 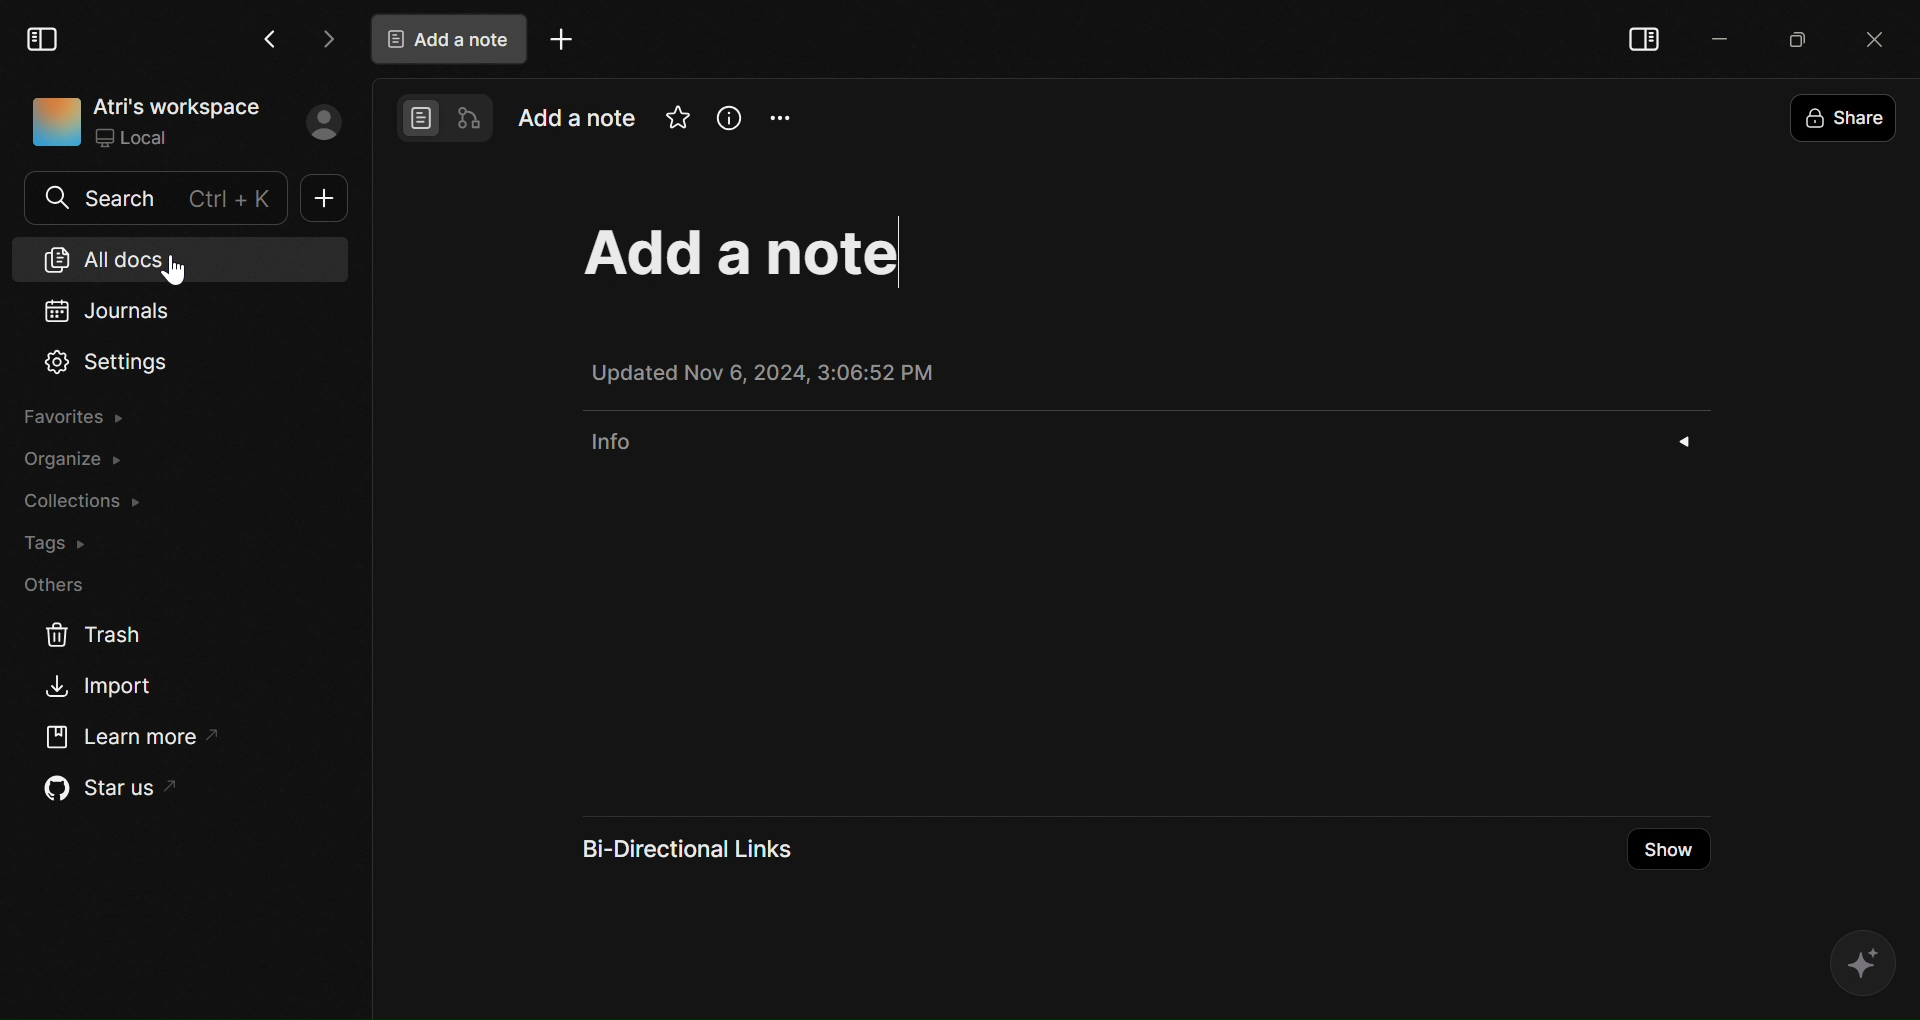 What do you see at coordinates (1790, 42) in the screenshot?
I see `Maximize` at bounding box center [1790, 42].